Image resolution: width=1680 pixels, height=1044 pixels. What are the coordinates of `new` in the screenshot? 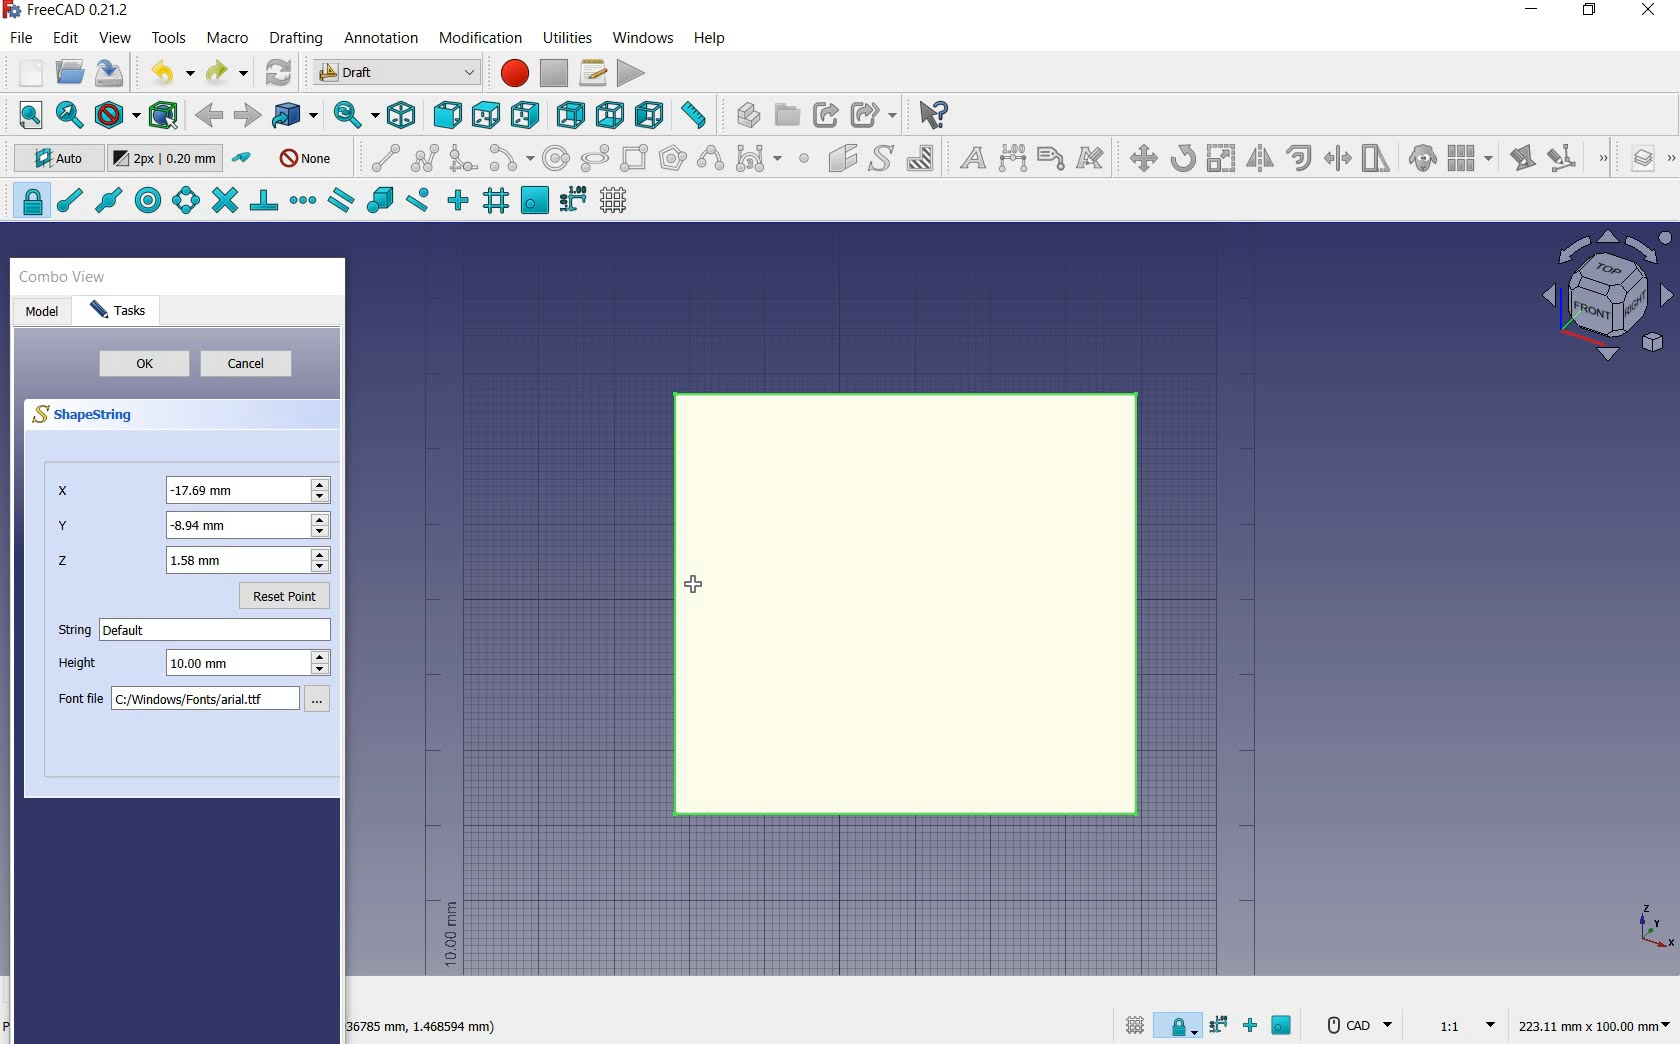 It's located at (23, 75).